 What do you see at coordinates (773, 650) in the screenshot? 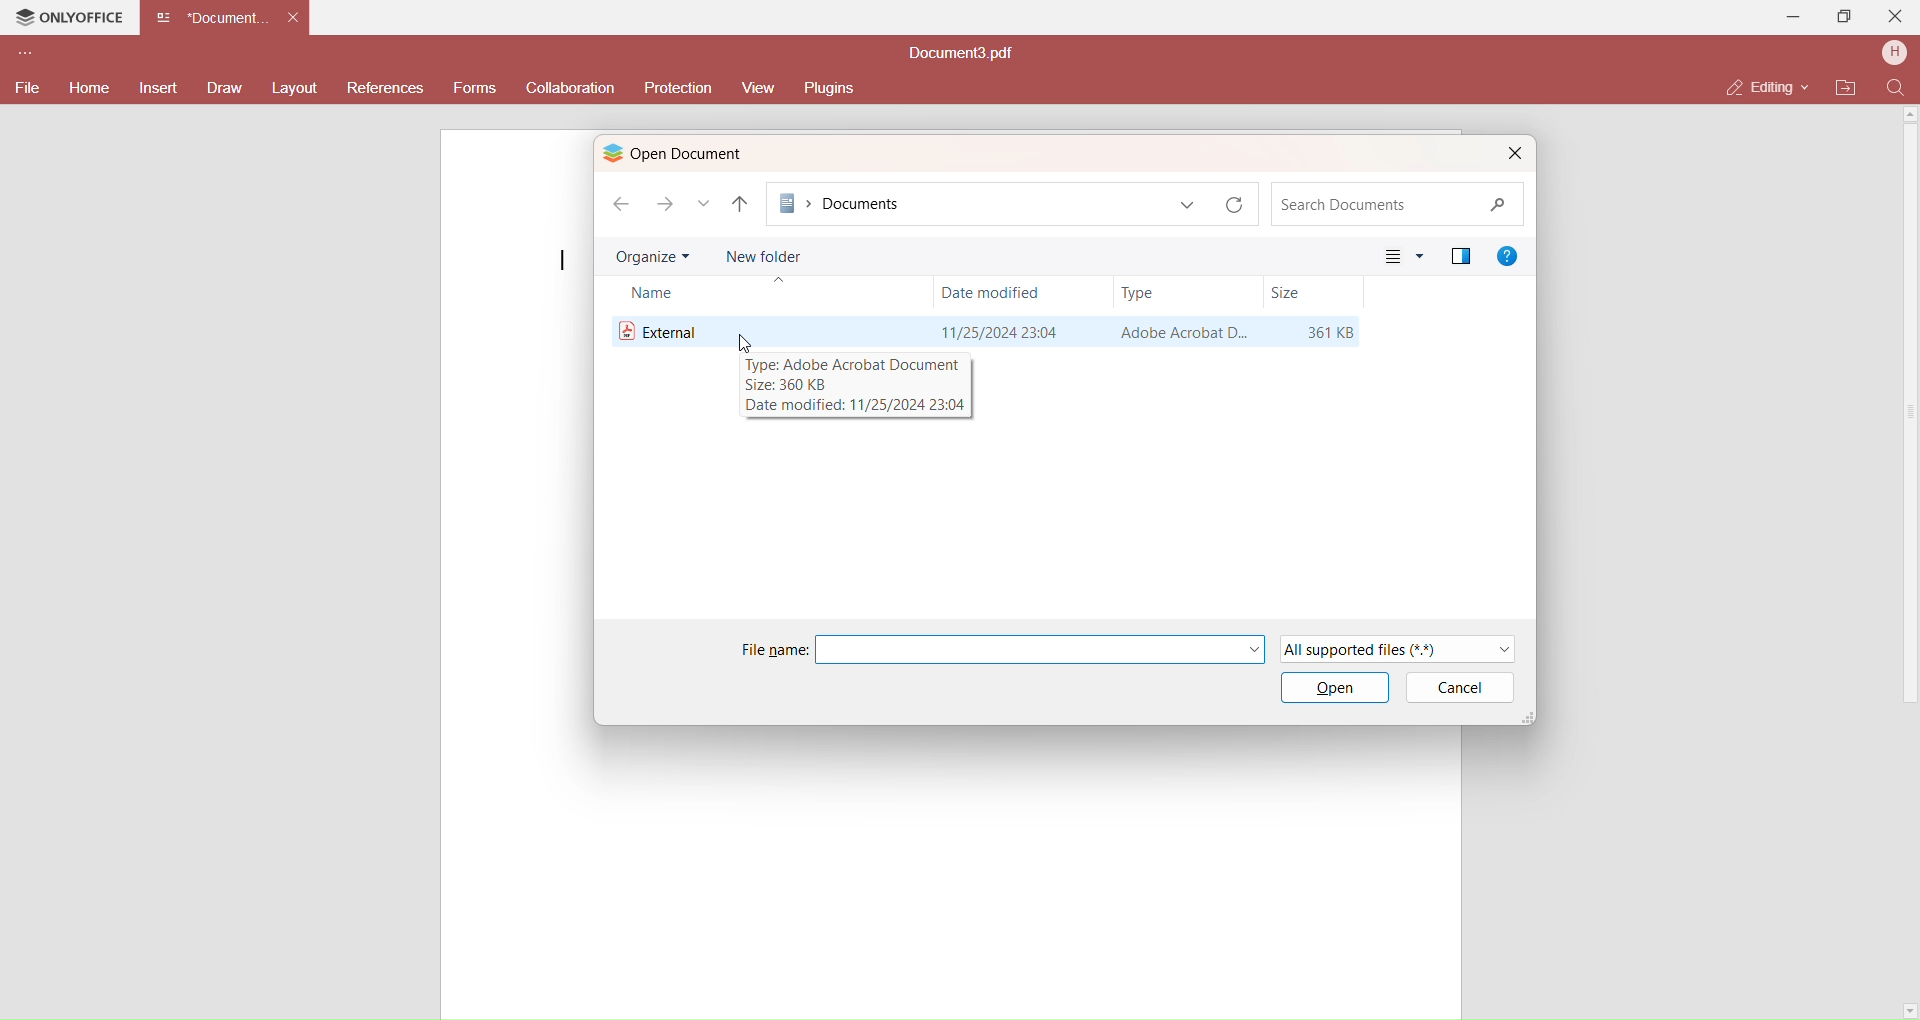
I see `File name` at bounding box center [773, 650].